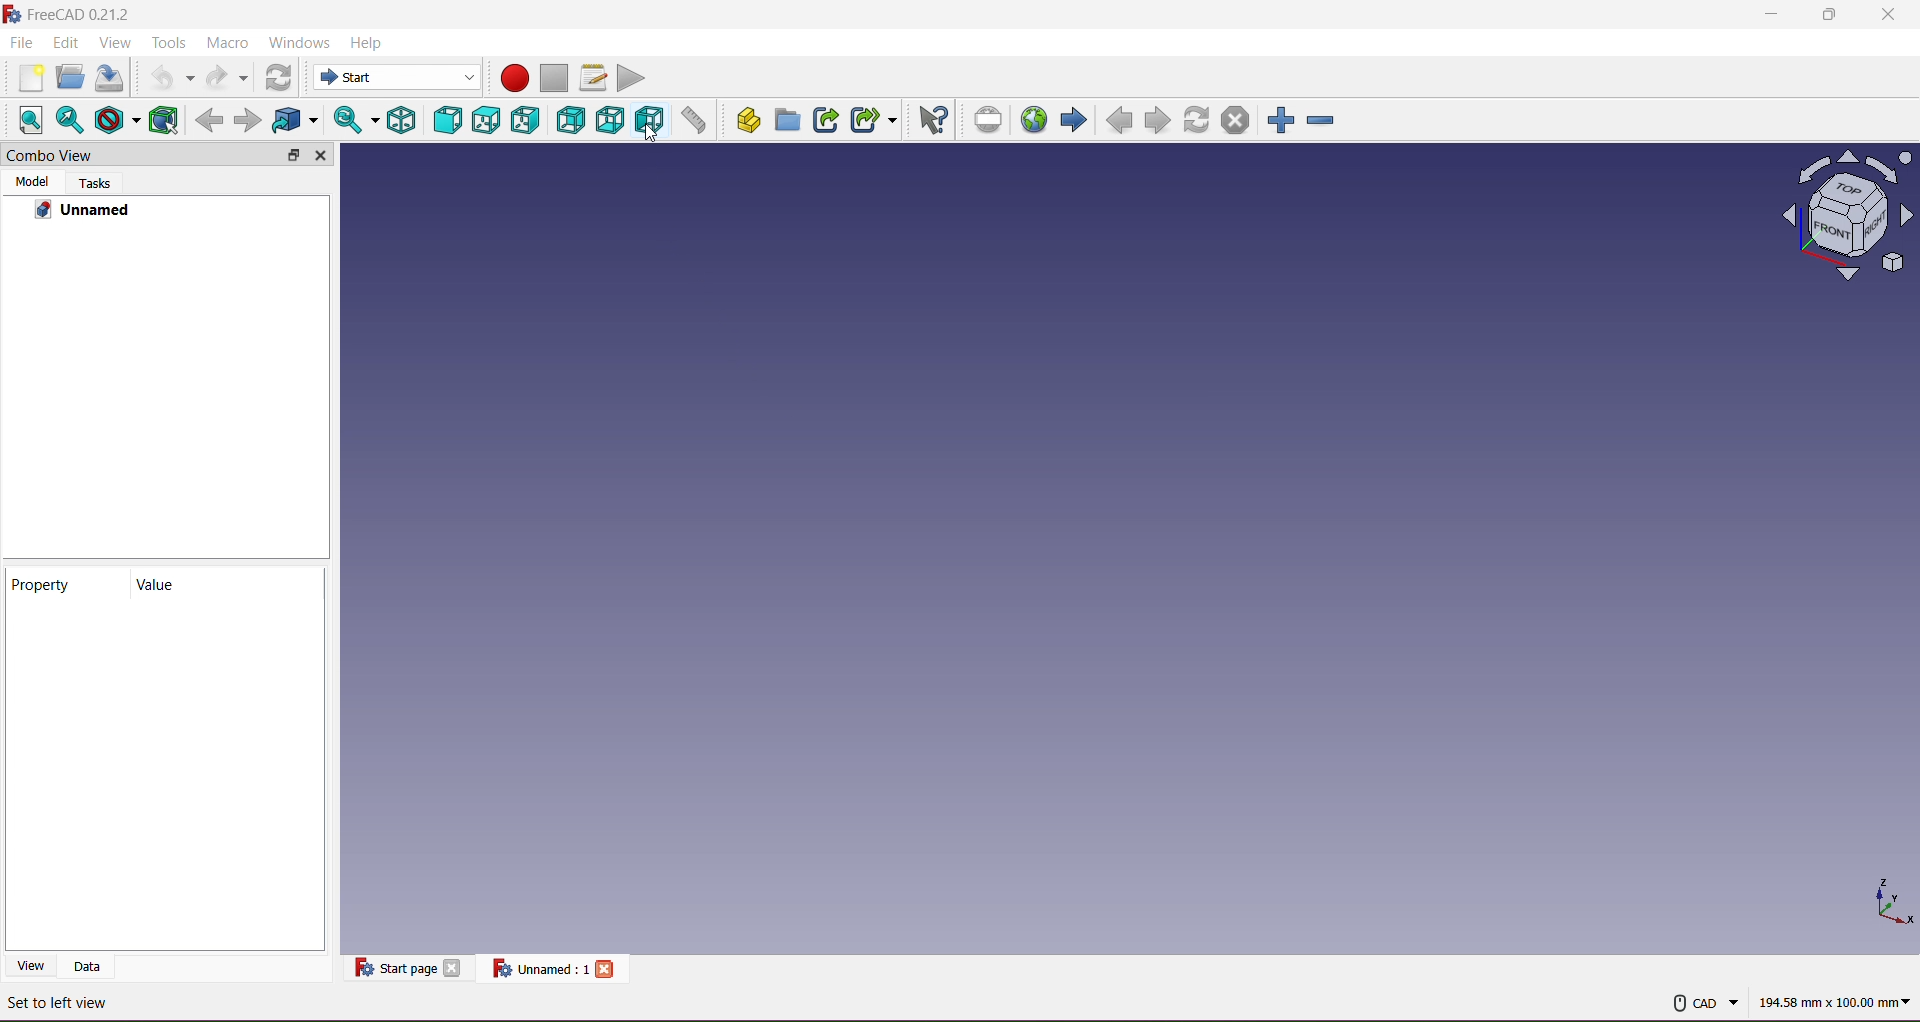  Describe the element at coordinates (825, 118) in the screenshot. I see `Make Sink` at that location.